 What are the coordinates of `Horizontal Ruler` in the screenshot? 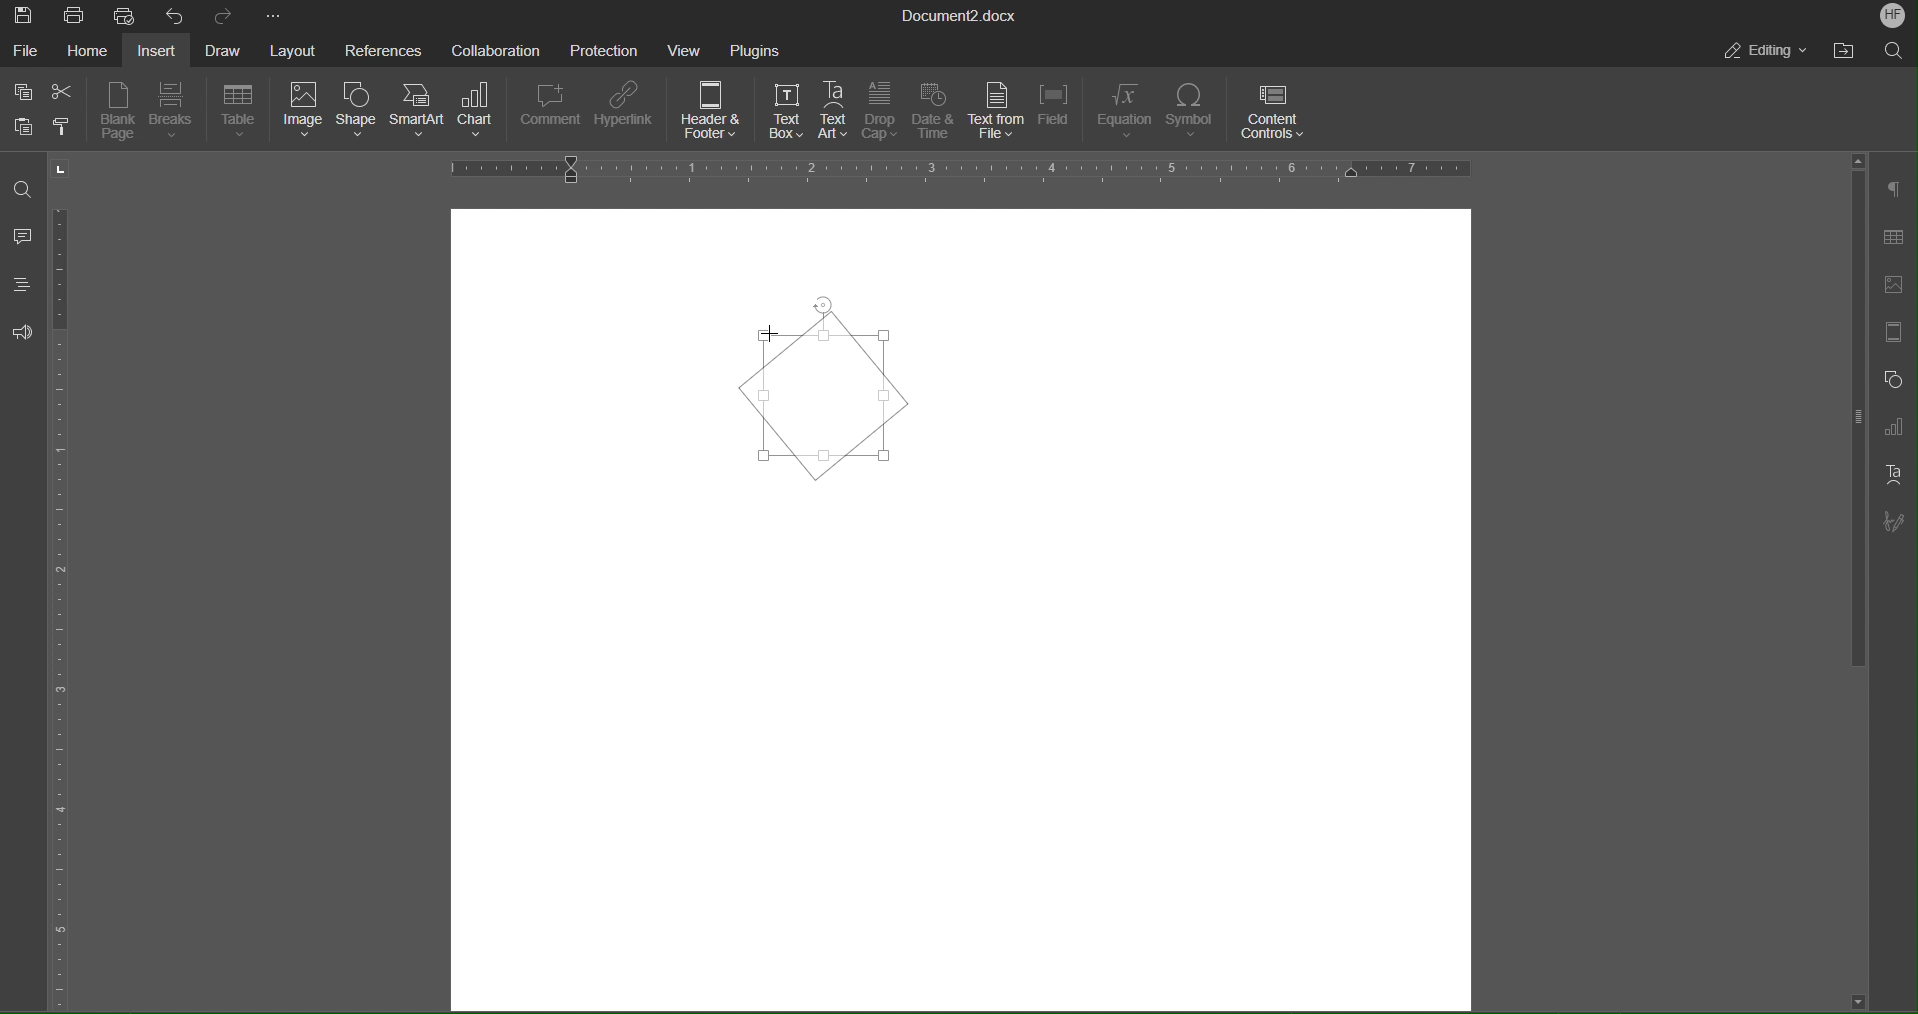 It's located at (958, 170).